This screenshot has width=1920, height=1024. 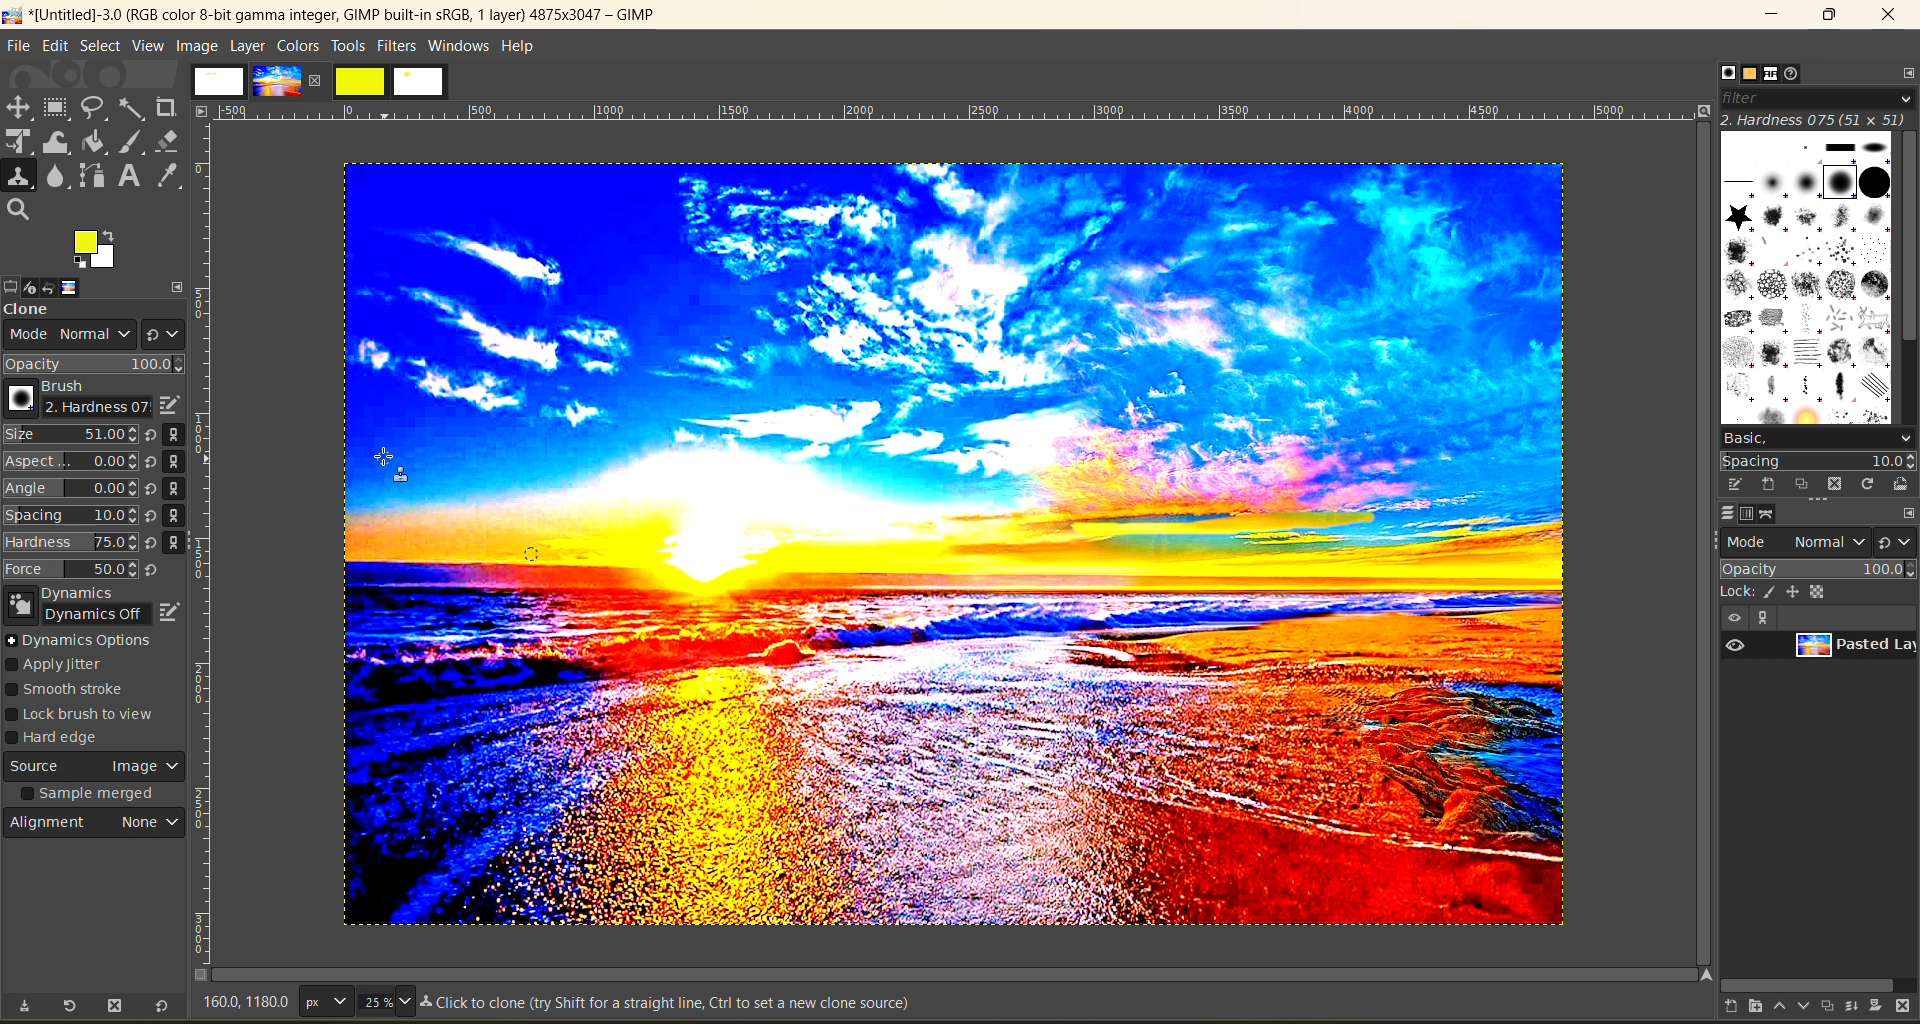 What do you see at coordinates (332, 14) in the screenshot?
I see `app name and file name` at bounding box center [332, 14].